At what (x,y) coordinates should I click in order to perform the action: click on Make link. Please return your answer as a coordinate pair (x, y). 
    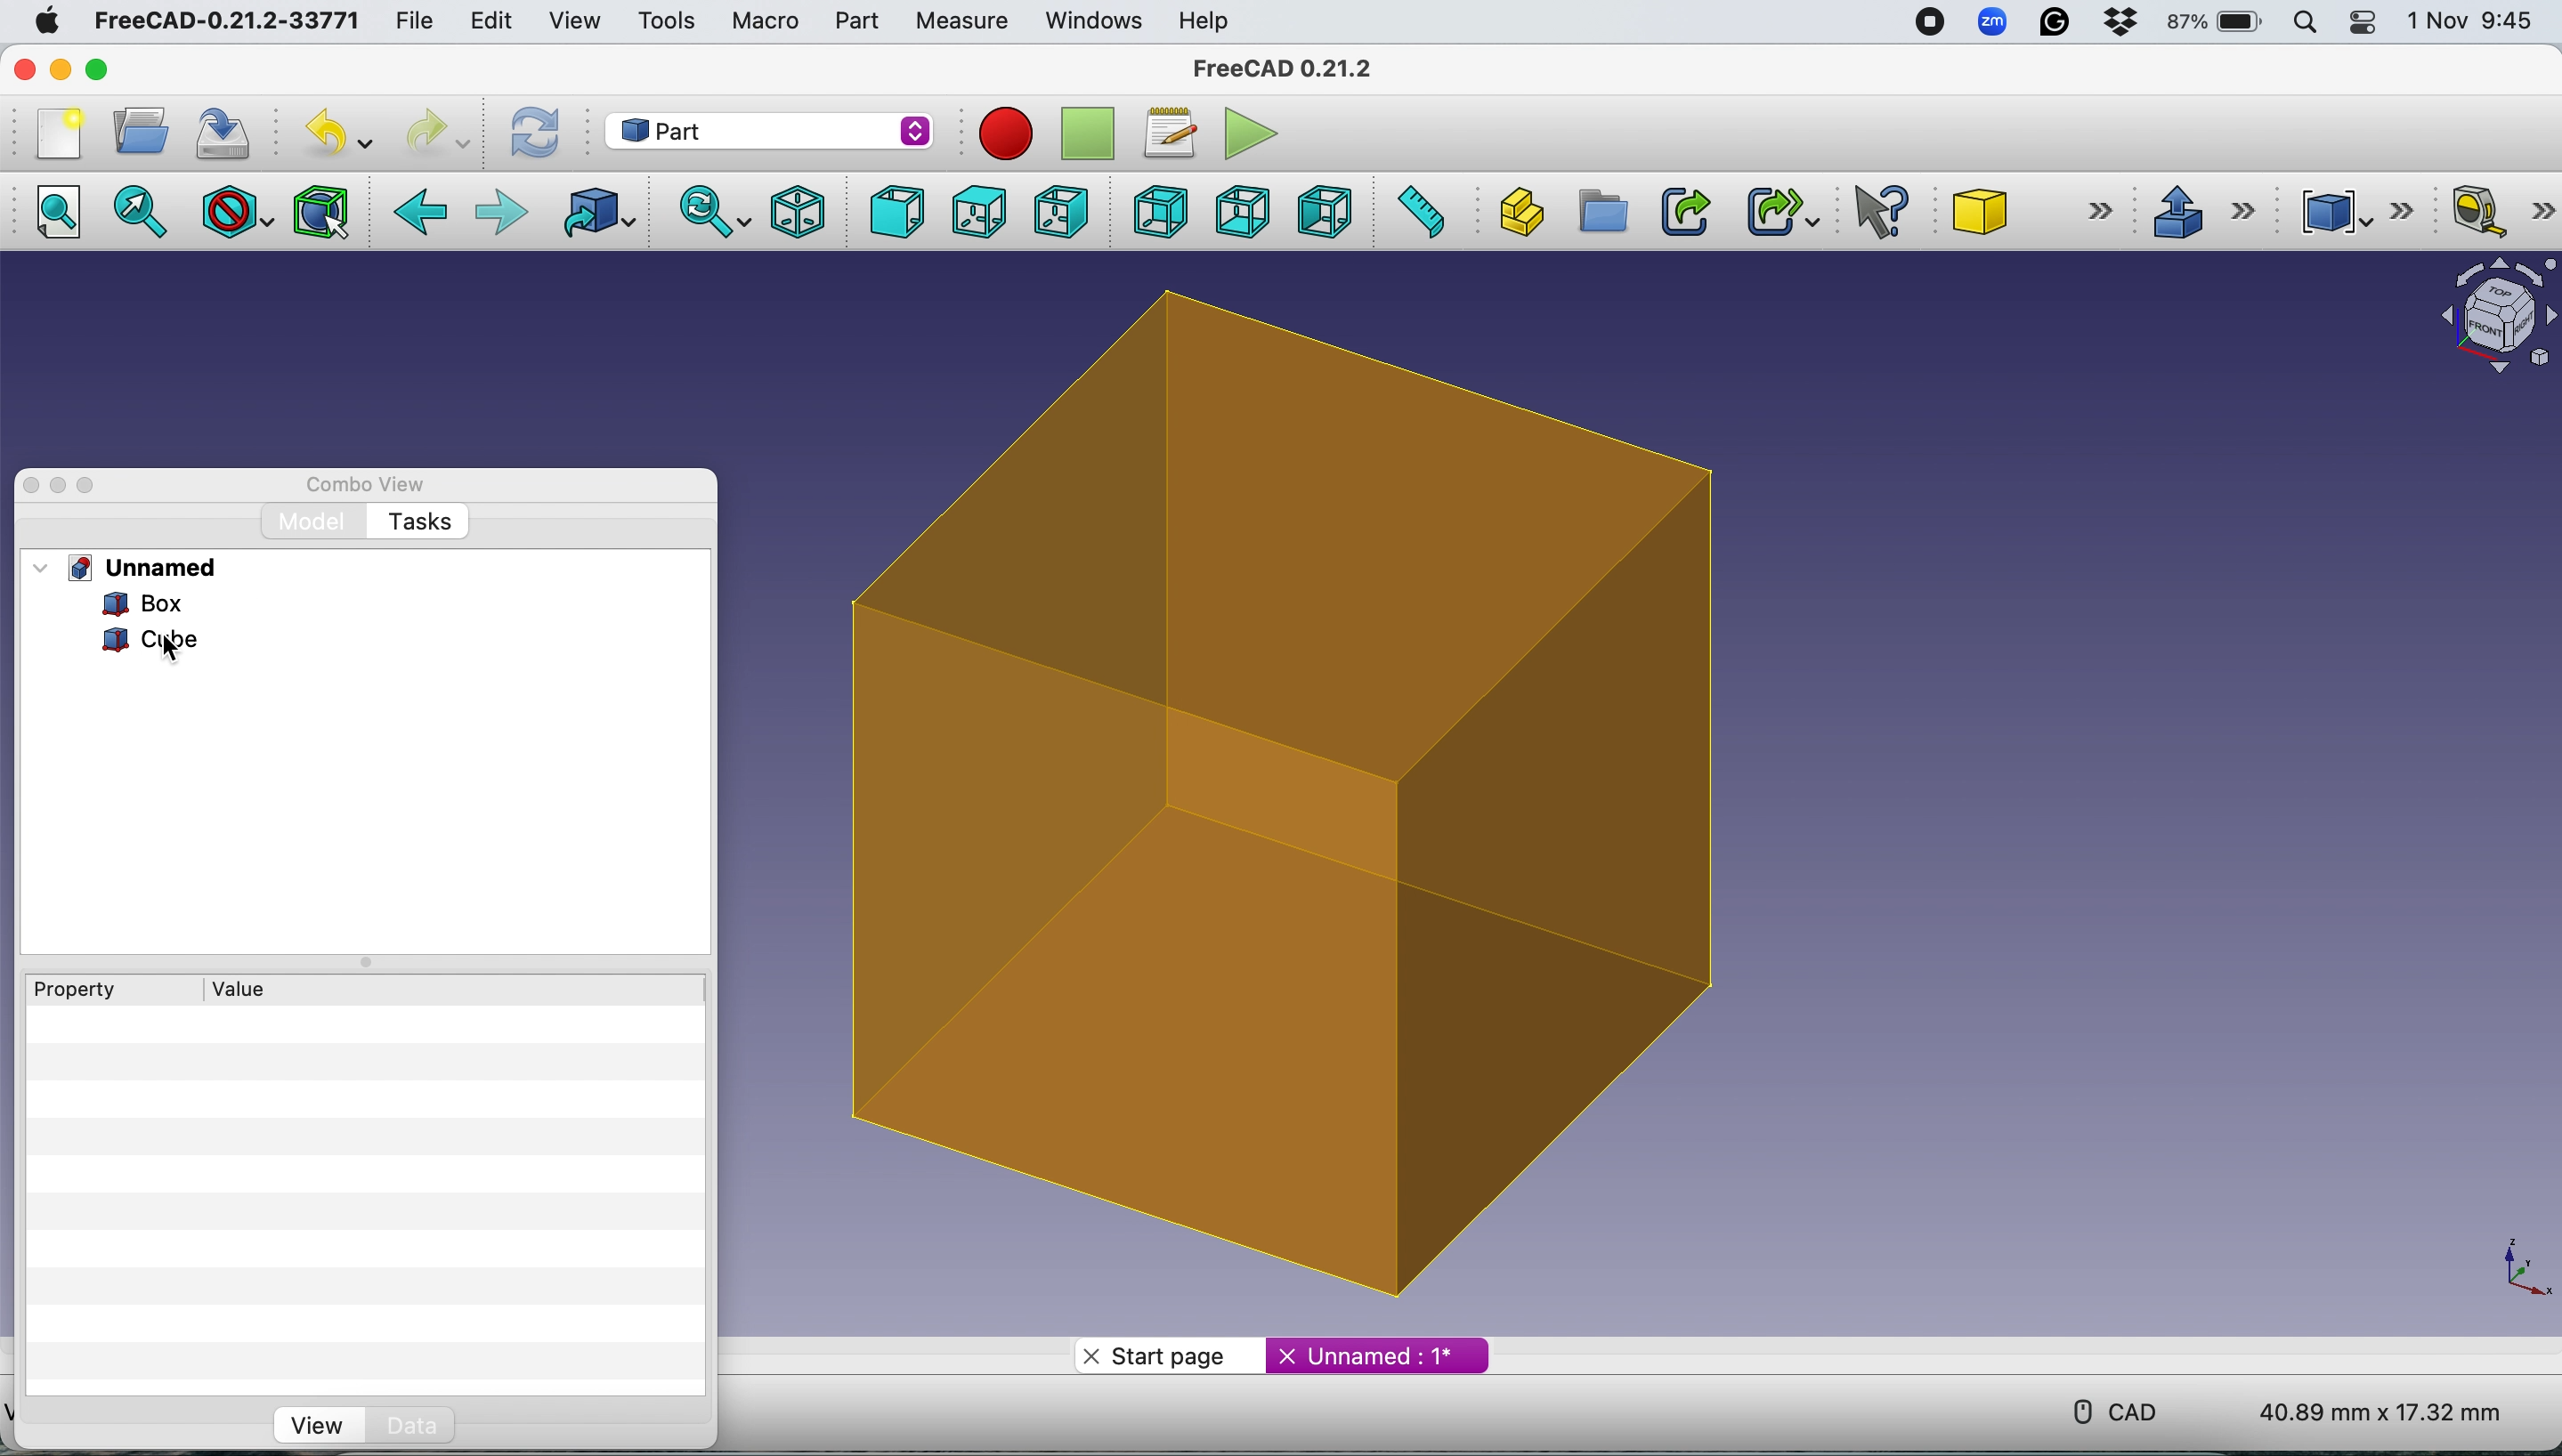
    Looking at the image, I should click on (1685, 211).